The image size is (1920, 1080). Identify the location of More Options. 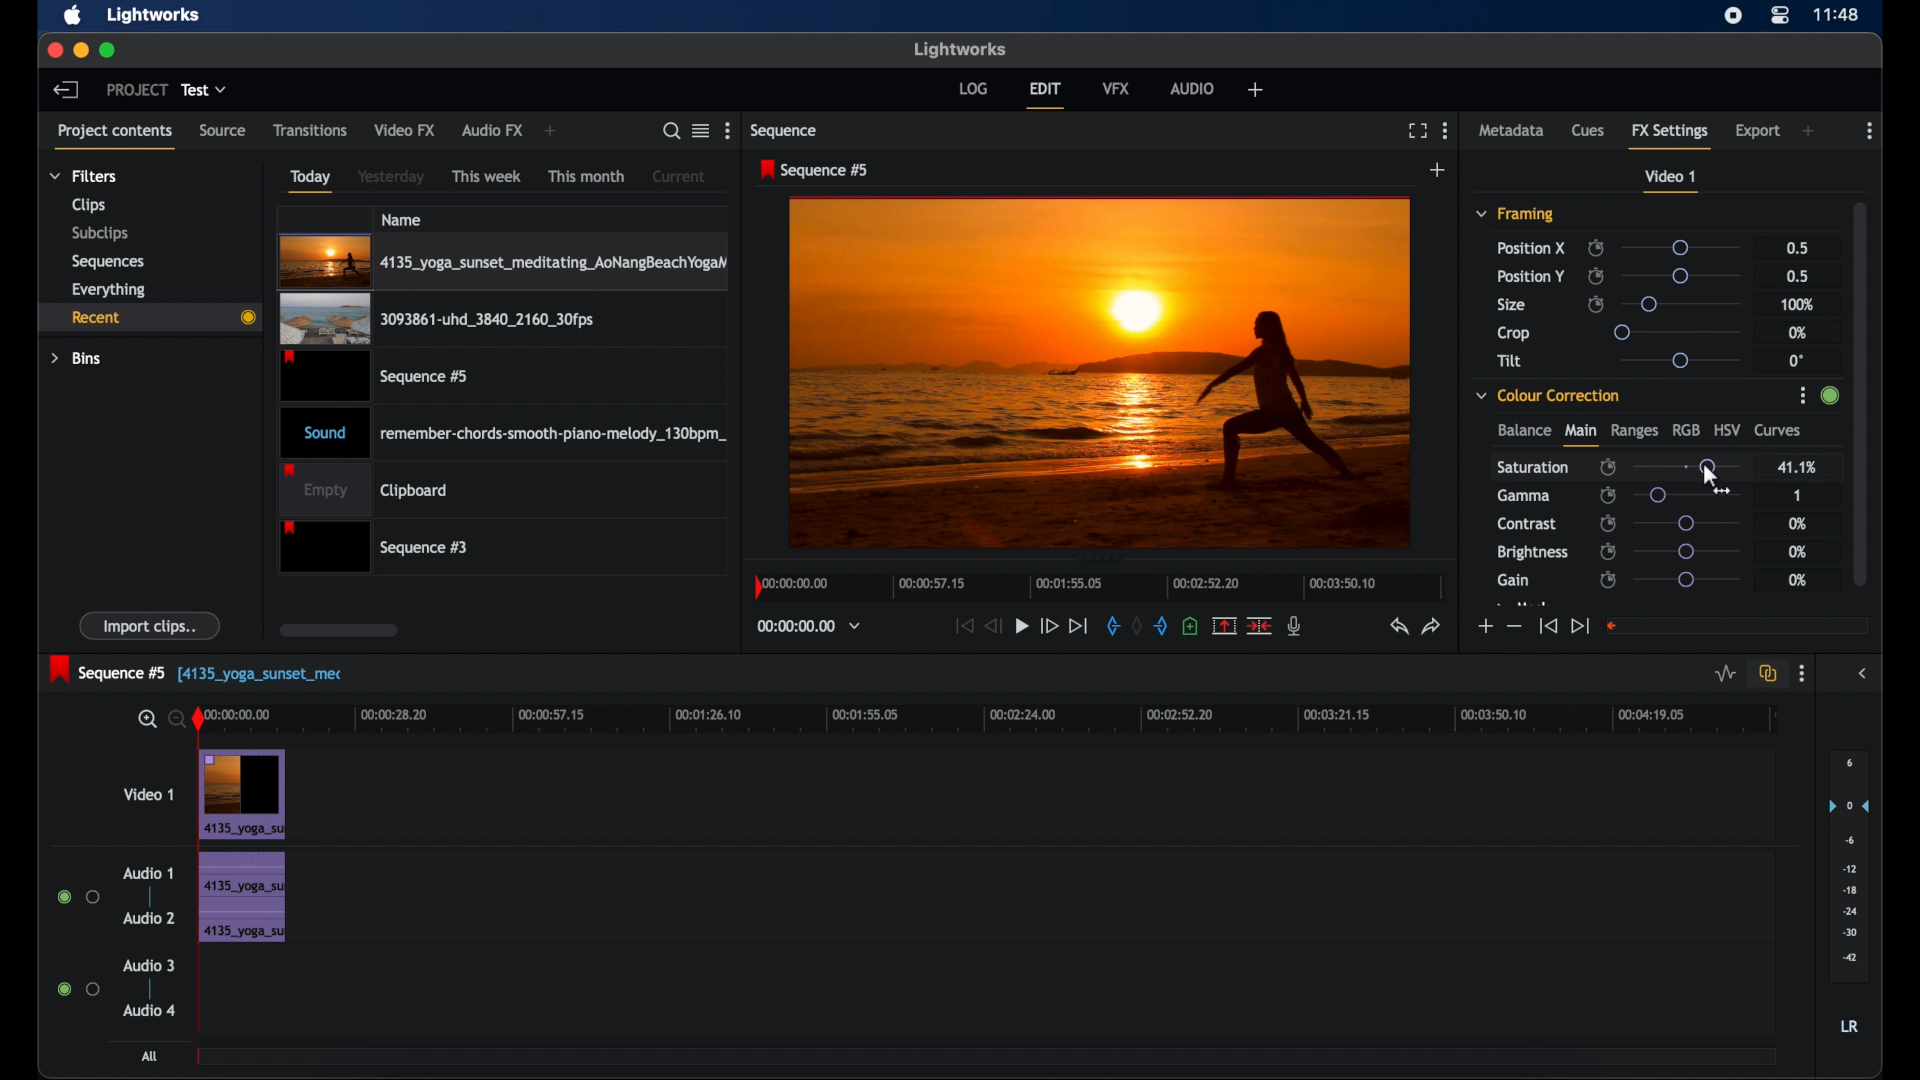
(1805, 397).